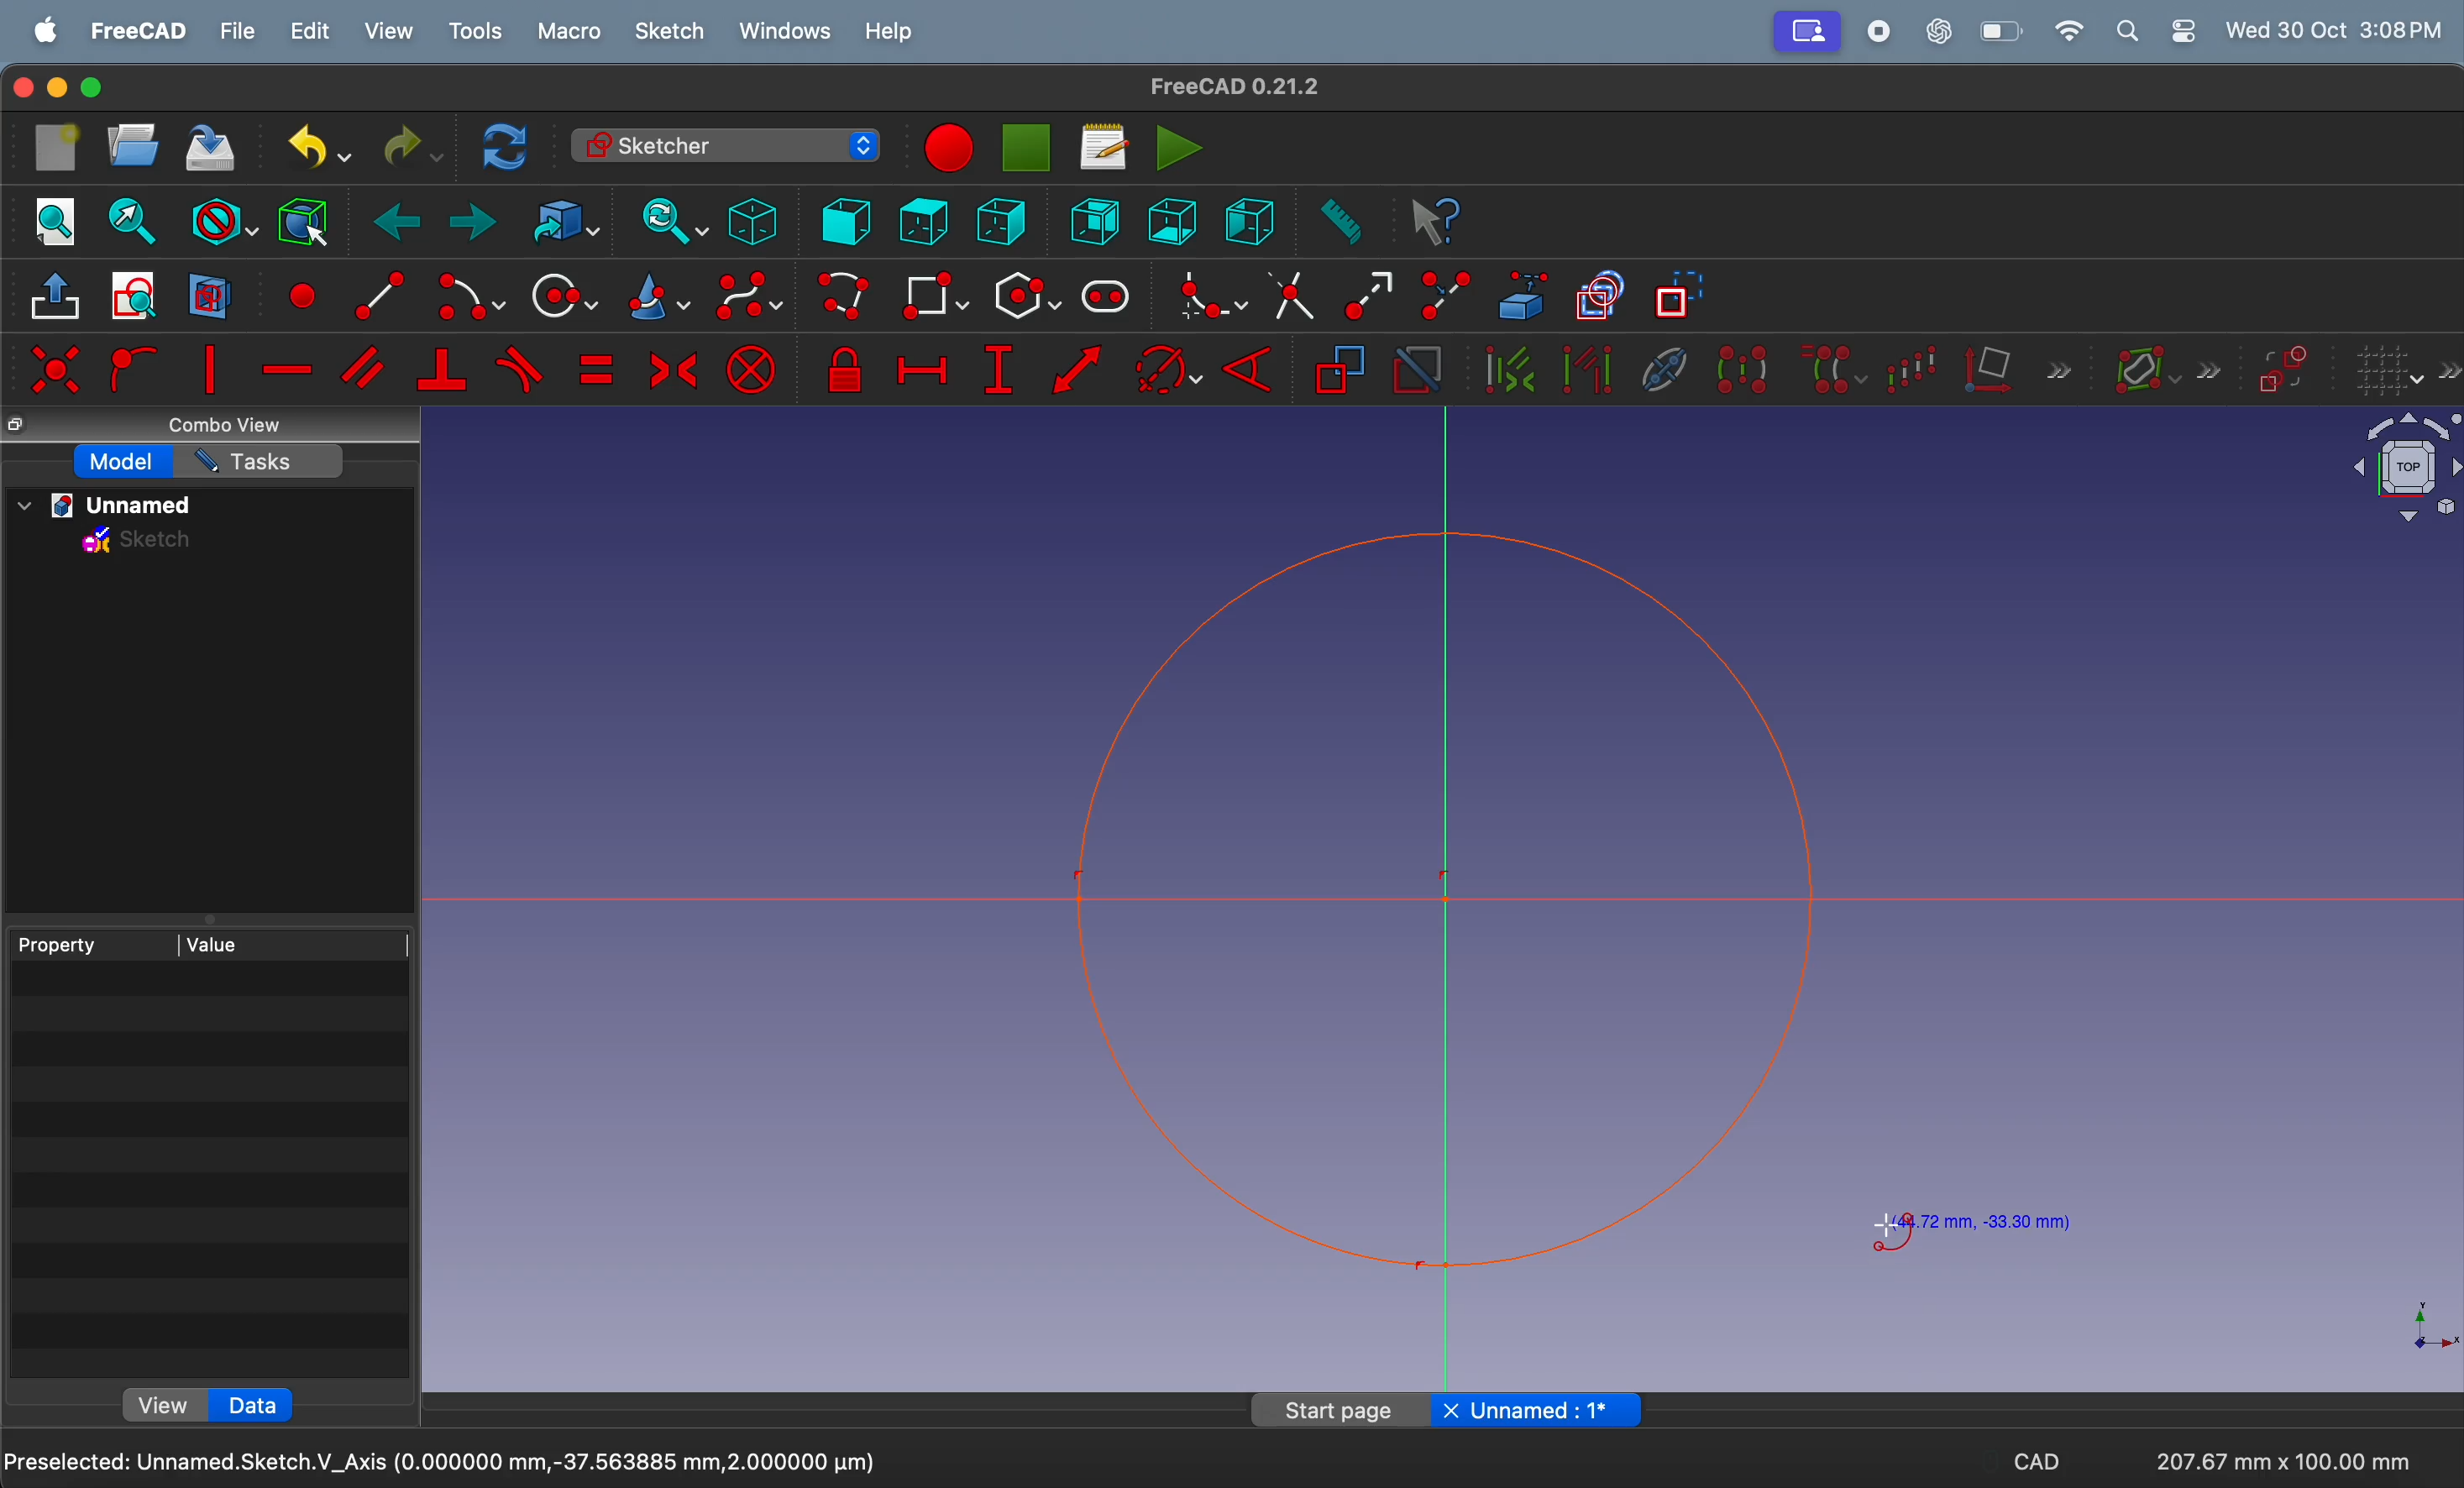 This screenshot has width=2464, height=1488. Describe the element at coordinates (1006, 224) in the screenshot. I see `left view` at that location.